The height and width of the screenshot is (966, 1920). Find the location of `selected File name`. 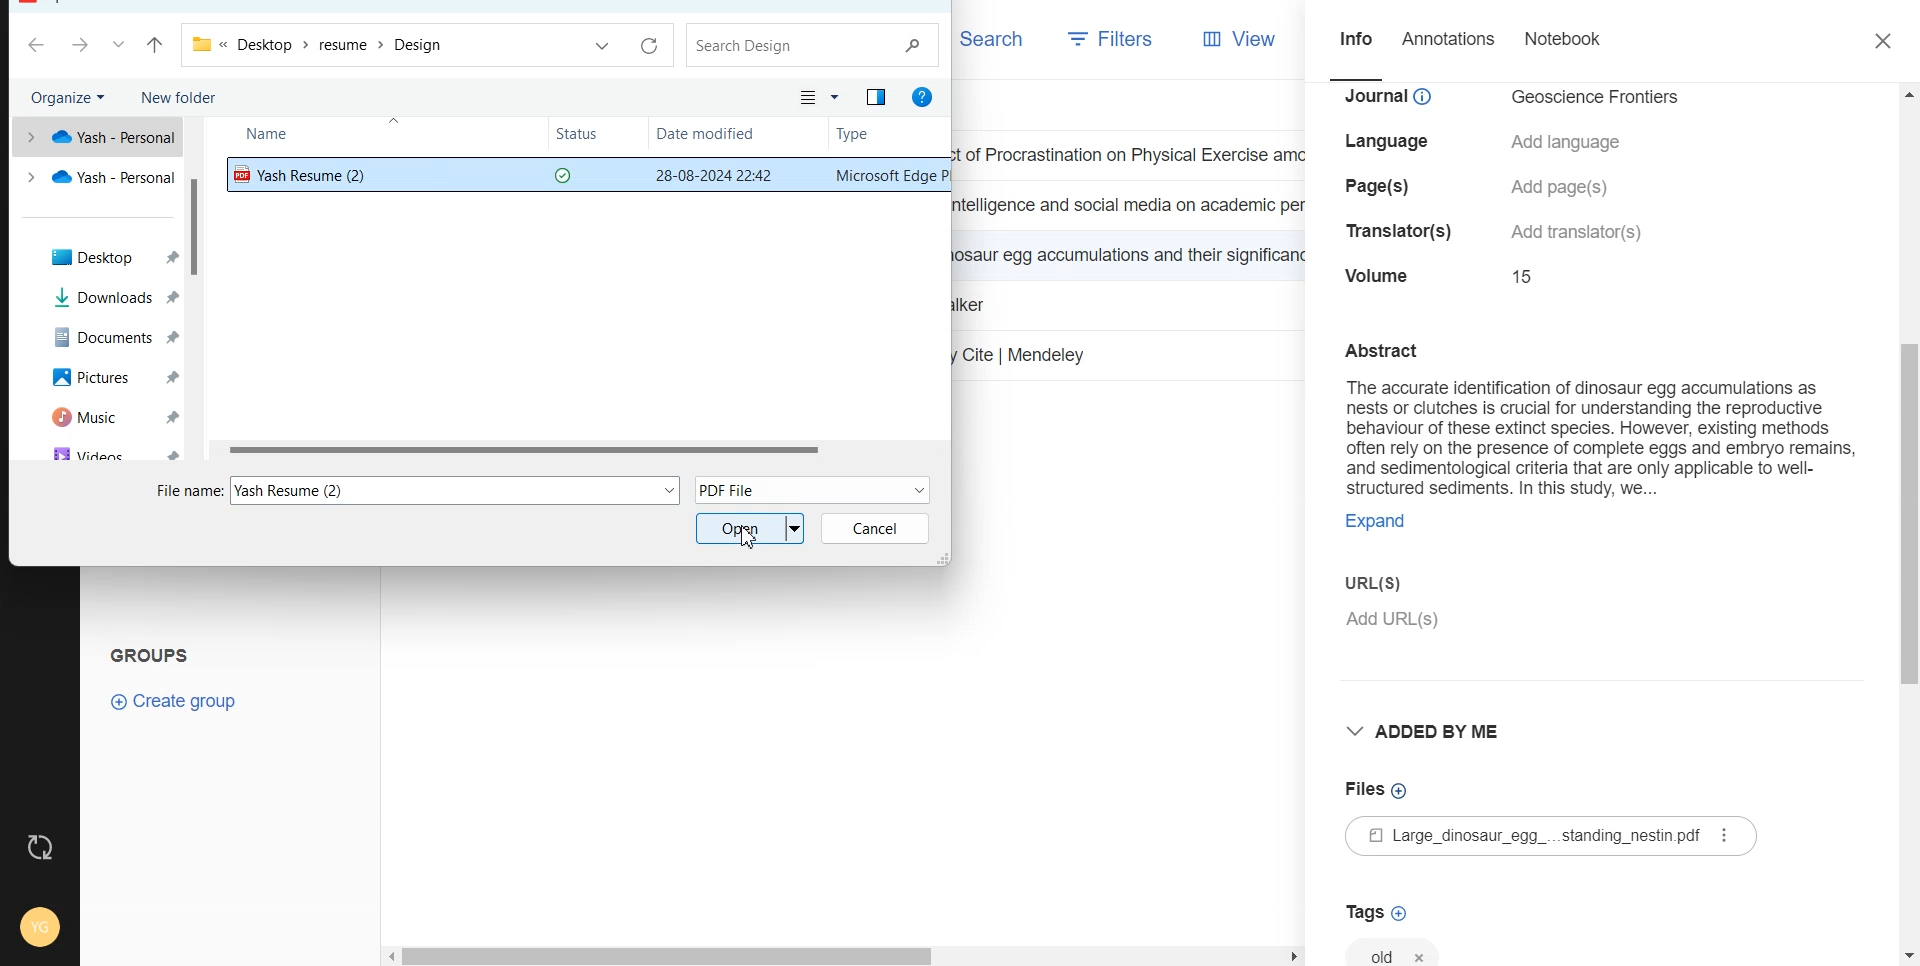

selected File name is located at coordinates (462, 490).